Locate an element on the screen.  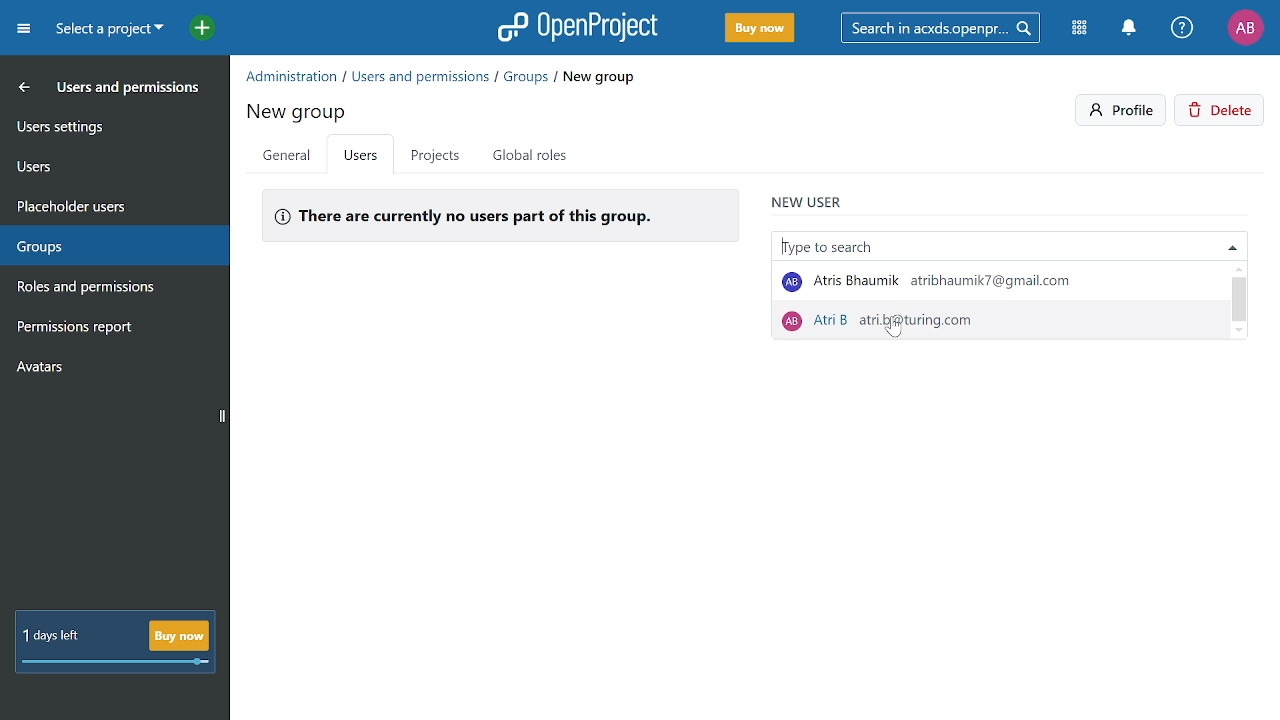
Notifiactions is located at coordinates (1134, 29).